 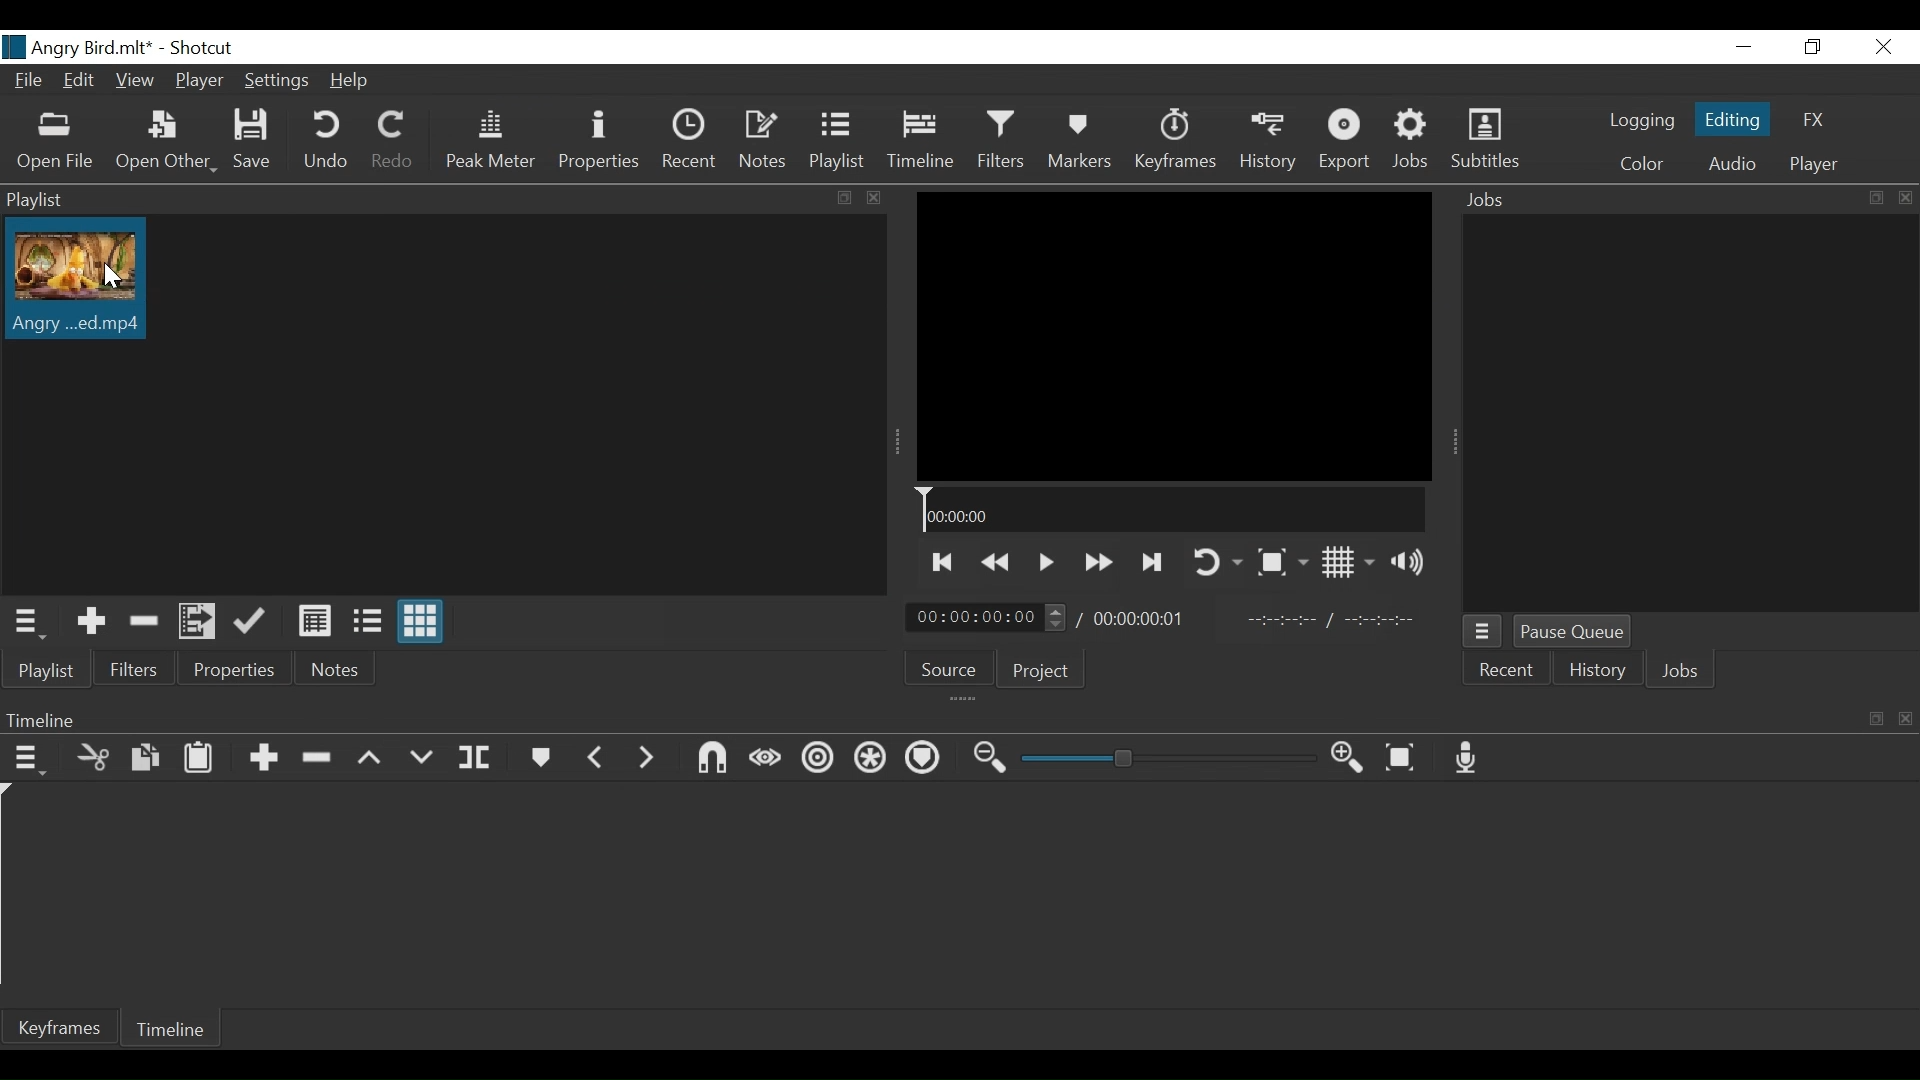 I want to click on View as files, so click(x=365, y=620).